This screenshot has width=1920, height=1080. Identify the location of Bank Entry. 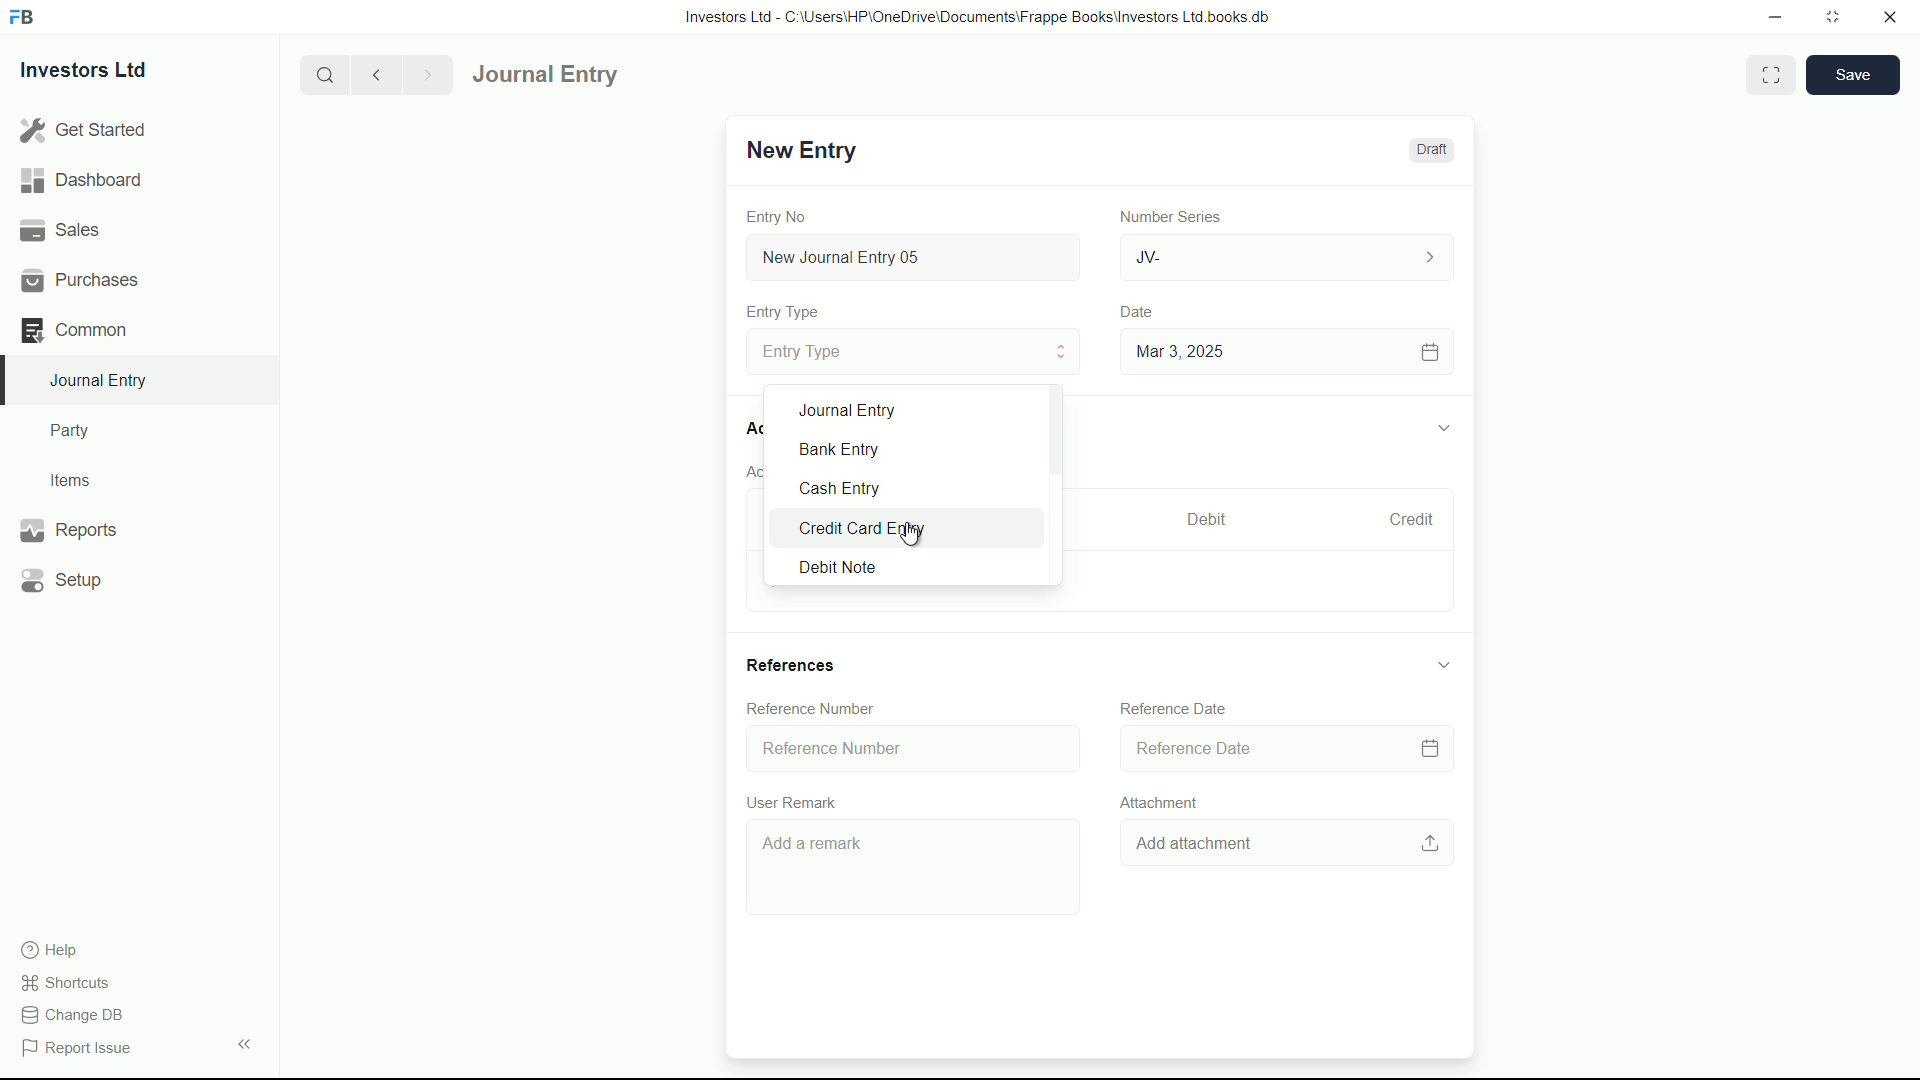
(857, 451).